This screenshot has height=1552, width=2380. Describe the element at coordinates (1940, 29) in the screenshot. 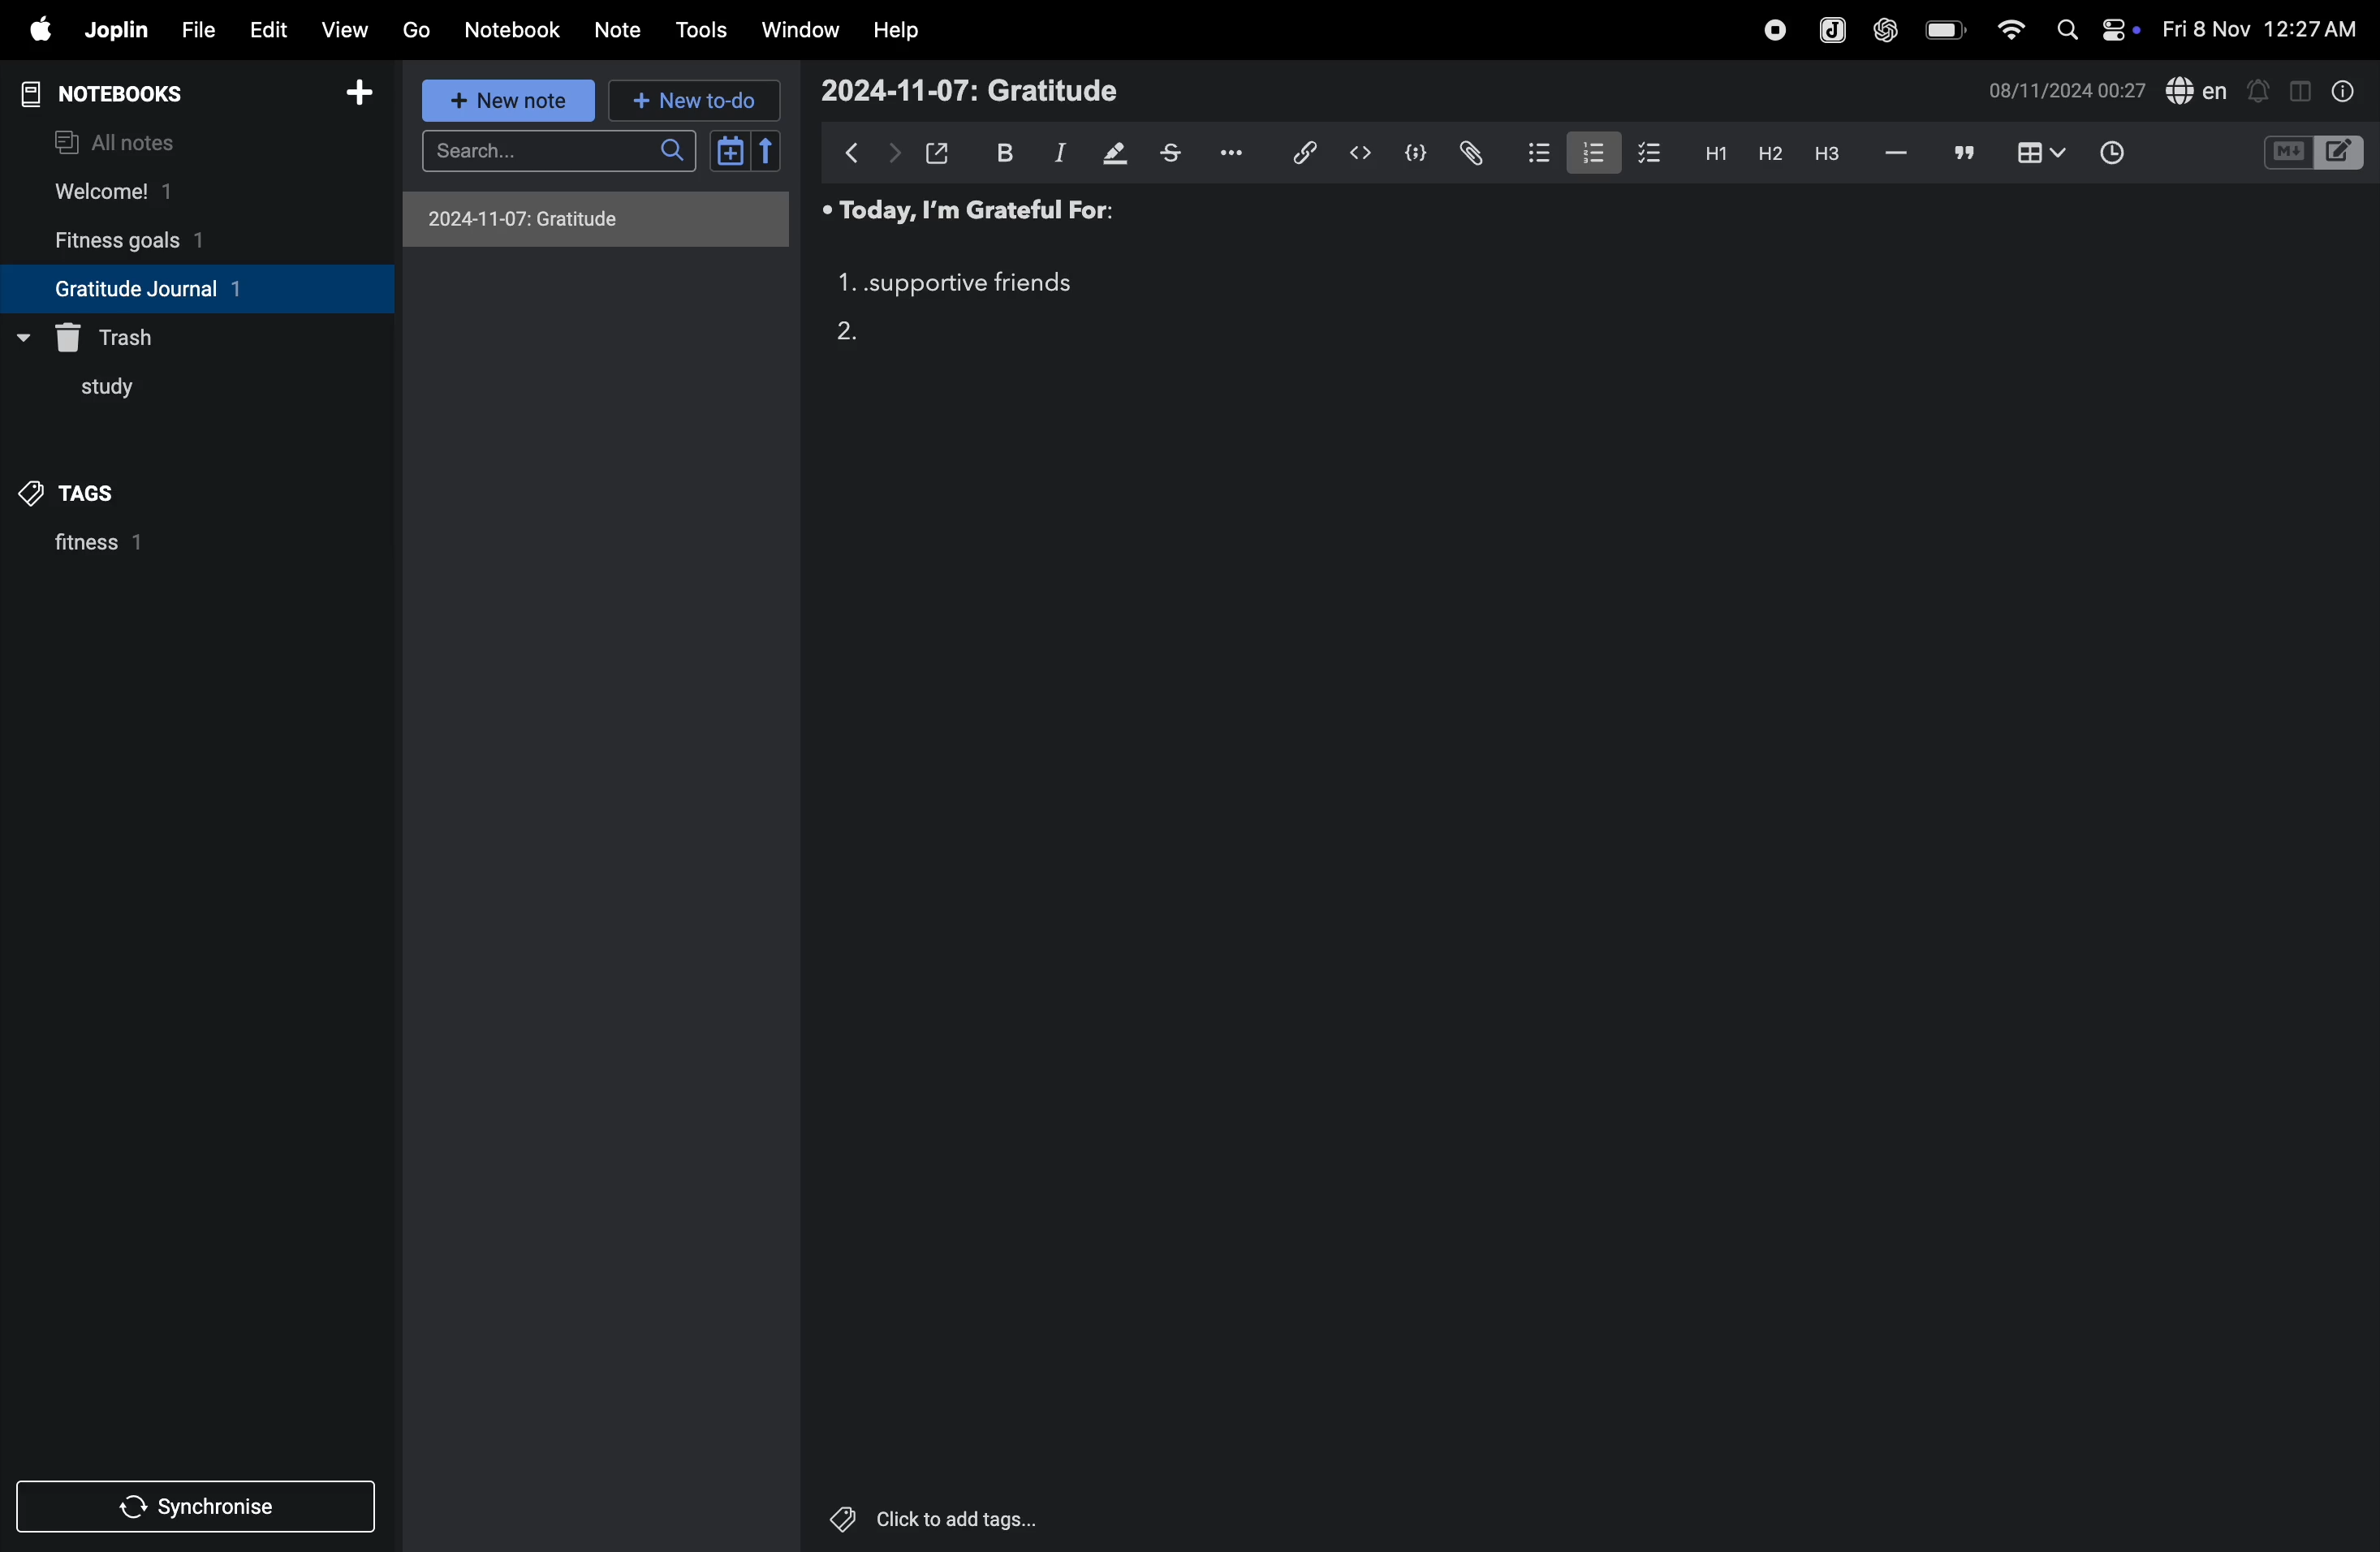

I see `battery` at that location.